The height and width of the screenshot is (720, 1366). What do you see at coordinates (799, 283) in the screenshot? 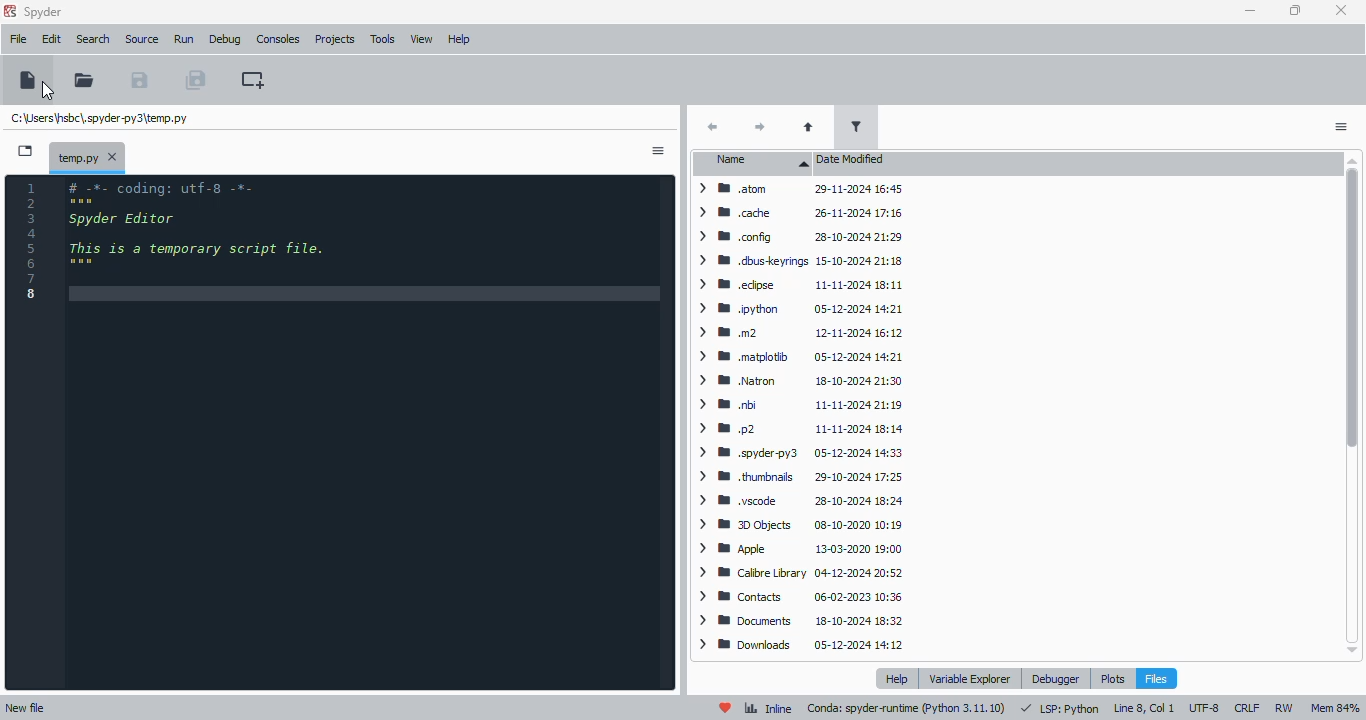
I see `> MW edipse 11-11-2024 18:11` at bounding box center [799, 283].